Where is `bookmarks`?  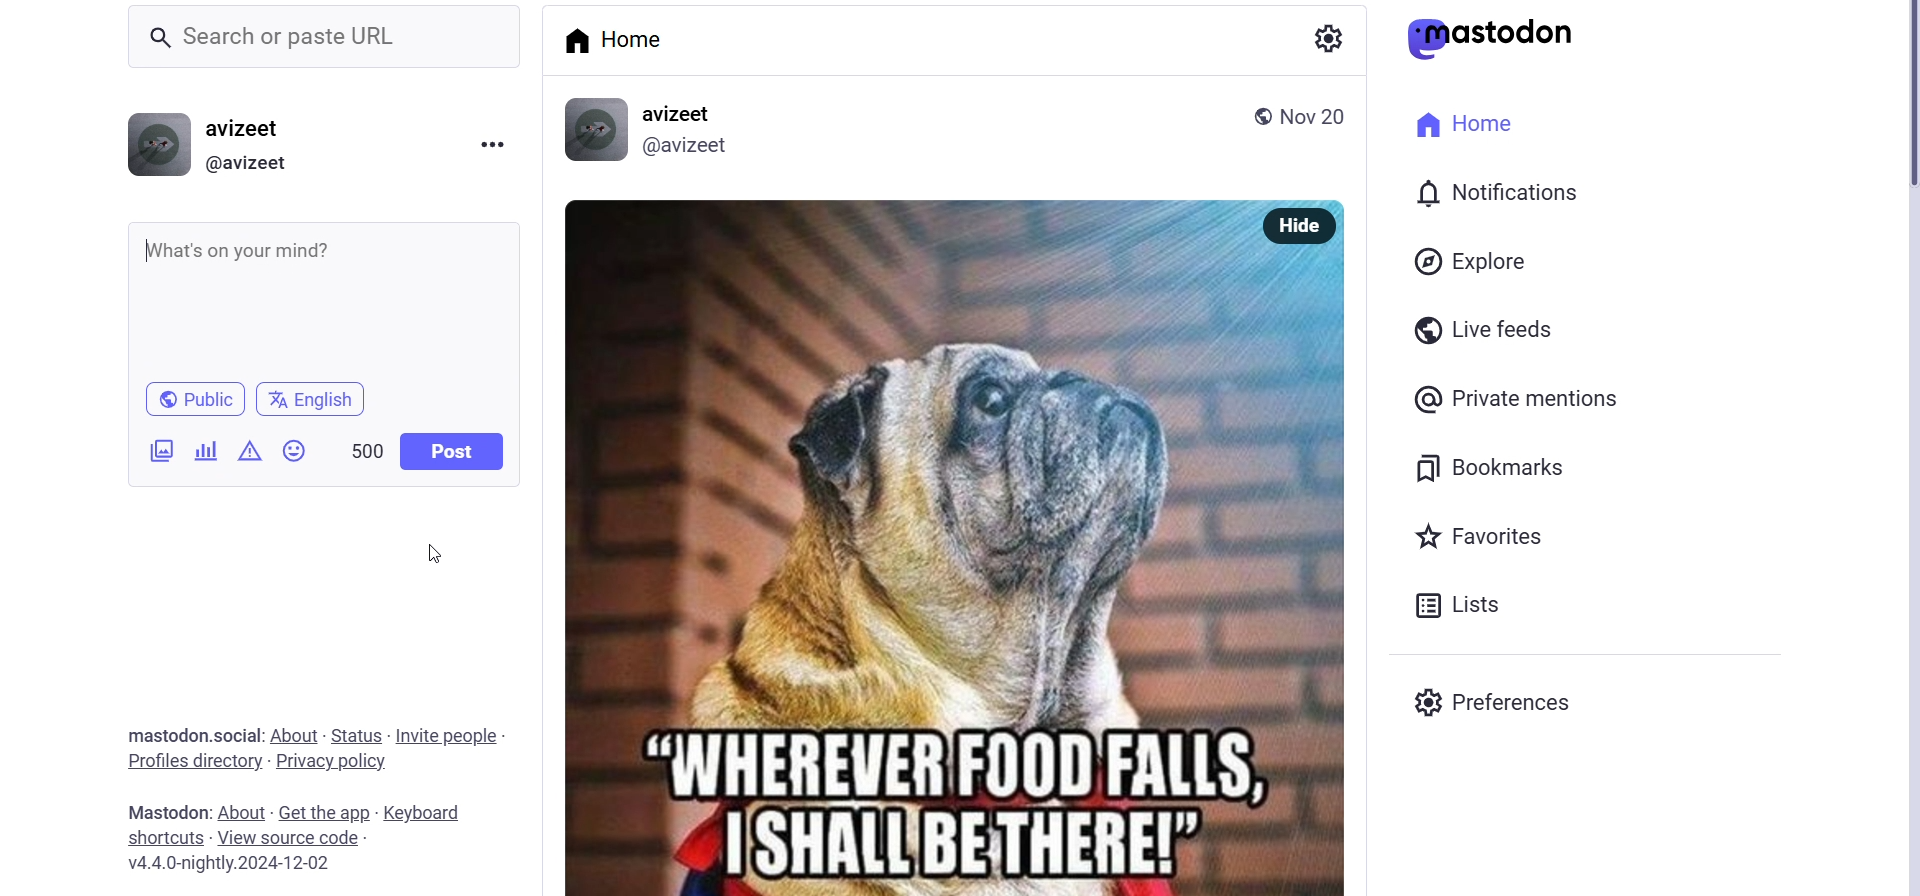
bookmarks is located at coordinates (1487, 468).